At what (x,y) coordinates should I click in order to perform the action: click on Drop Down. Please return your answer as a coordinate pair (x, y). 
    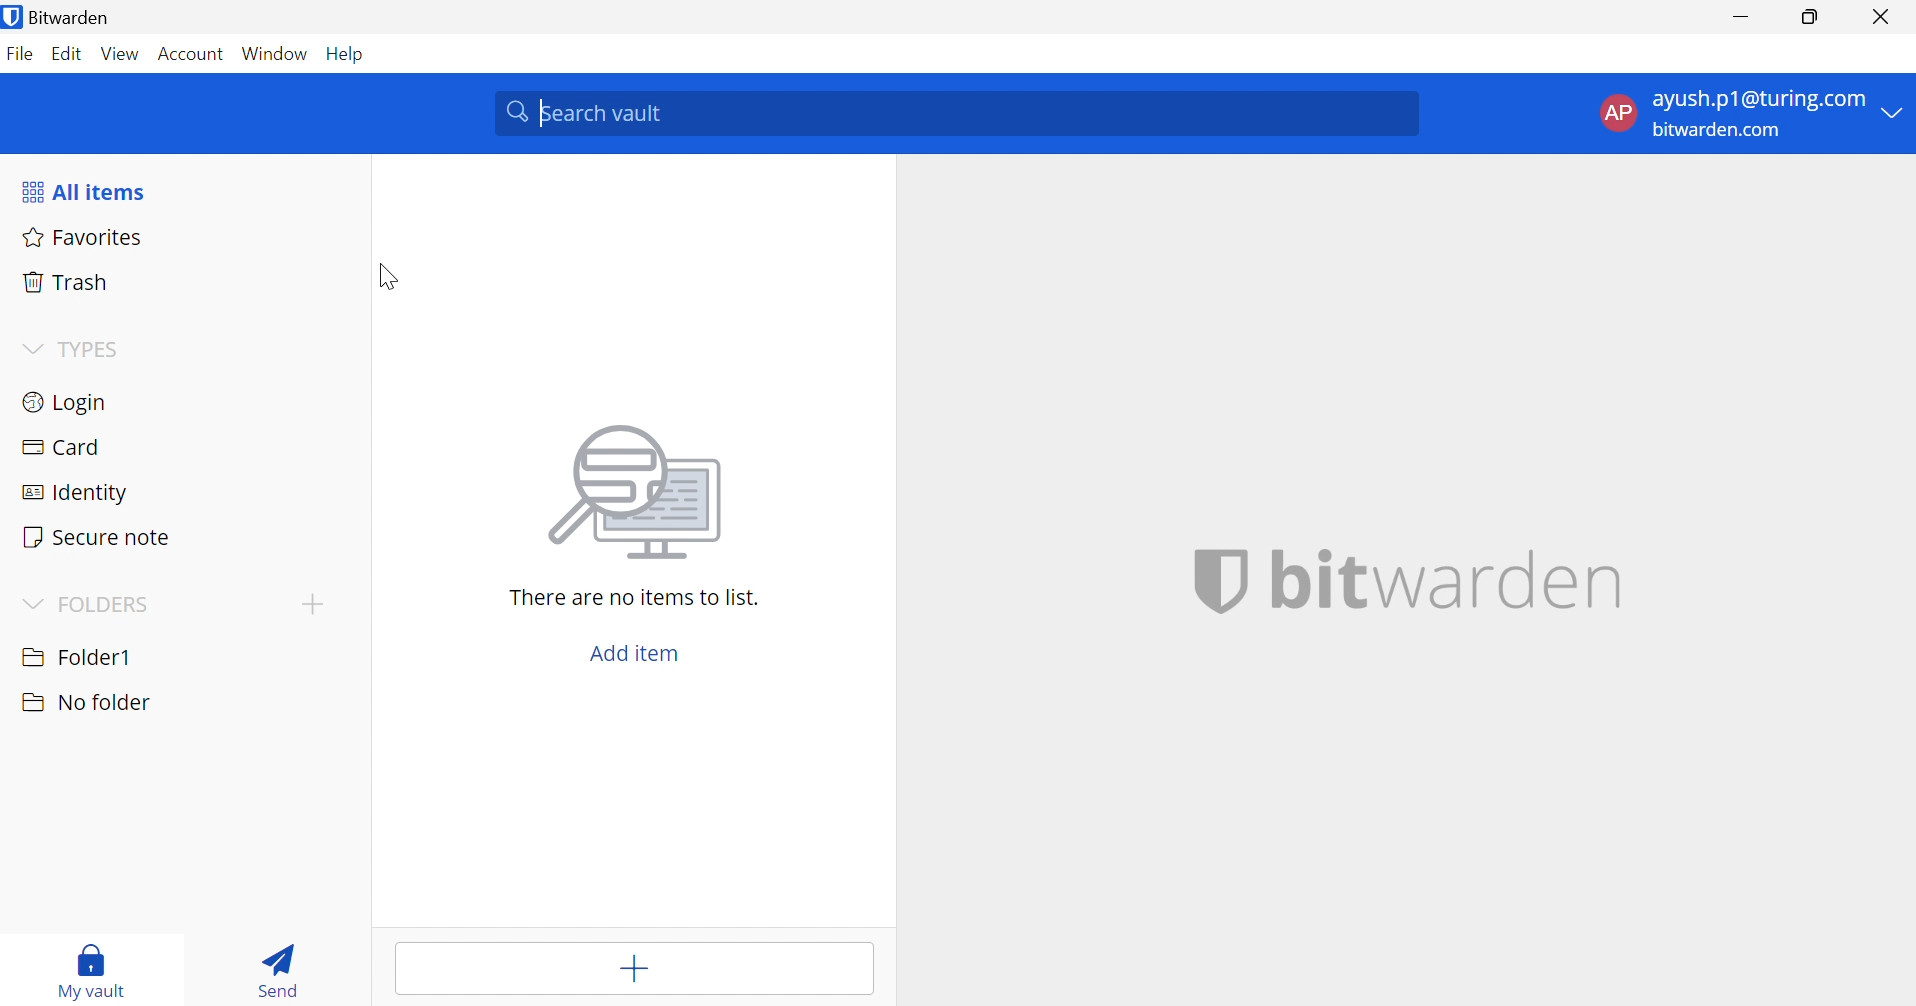
    Looking at the image, I should click on (37, 605).